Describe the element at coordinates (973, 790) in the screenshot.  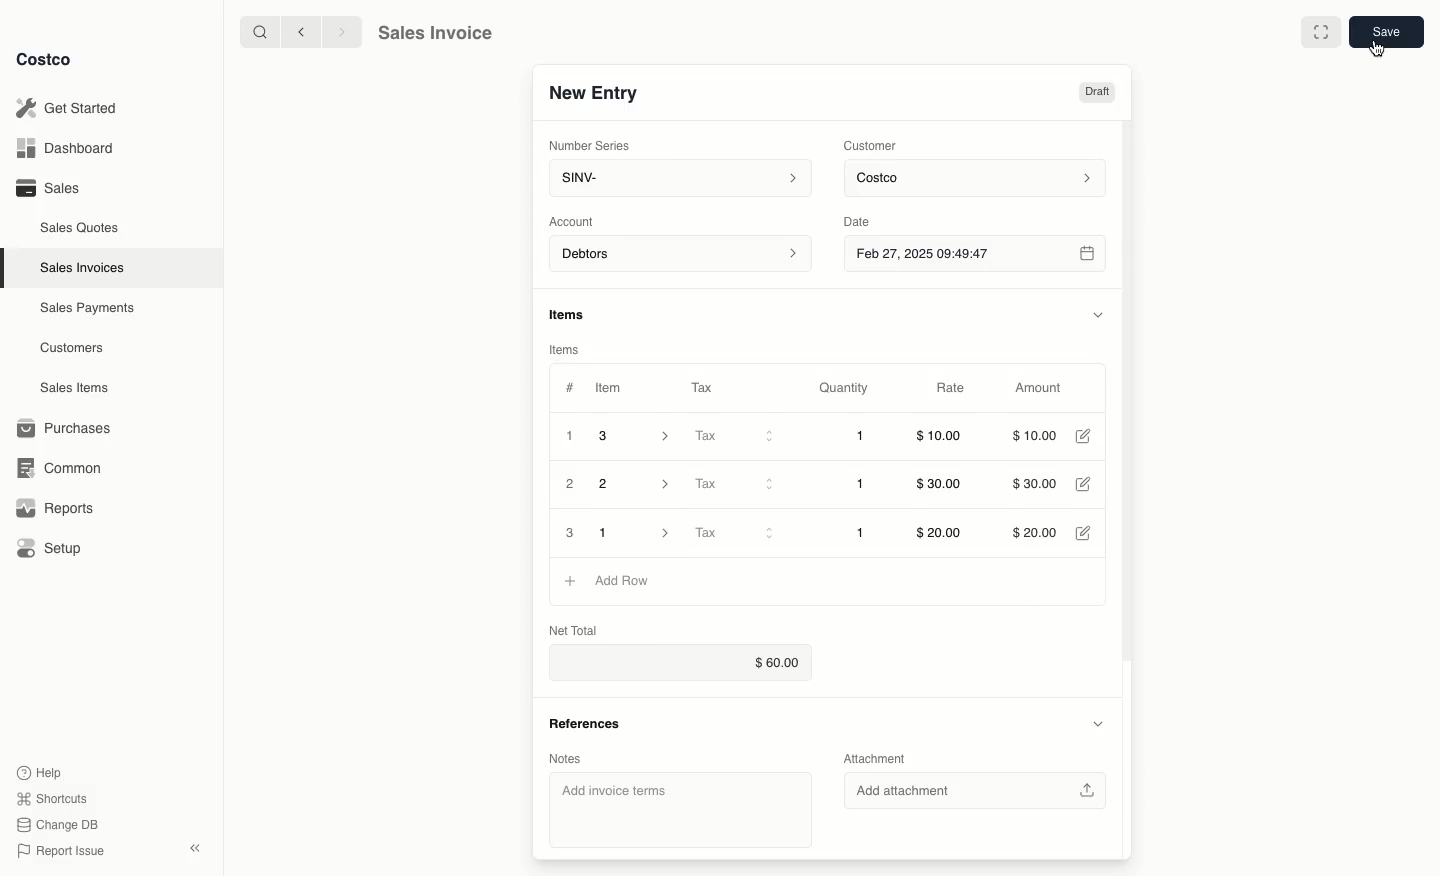
I see `Add attachment` at that location.